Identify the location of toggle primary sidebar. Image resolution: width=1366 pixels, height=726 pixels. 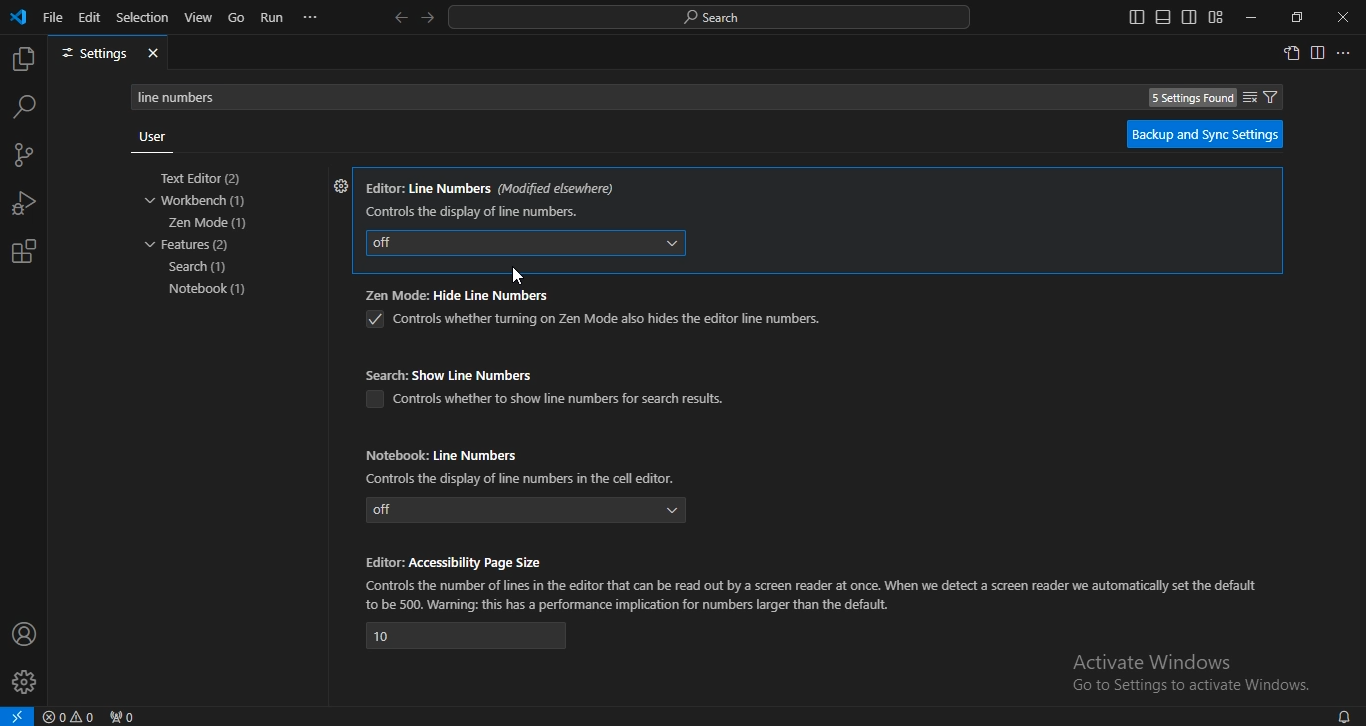
(1137, 17).